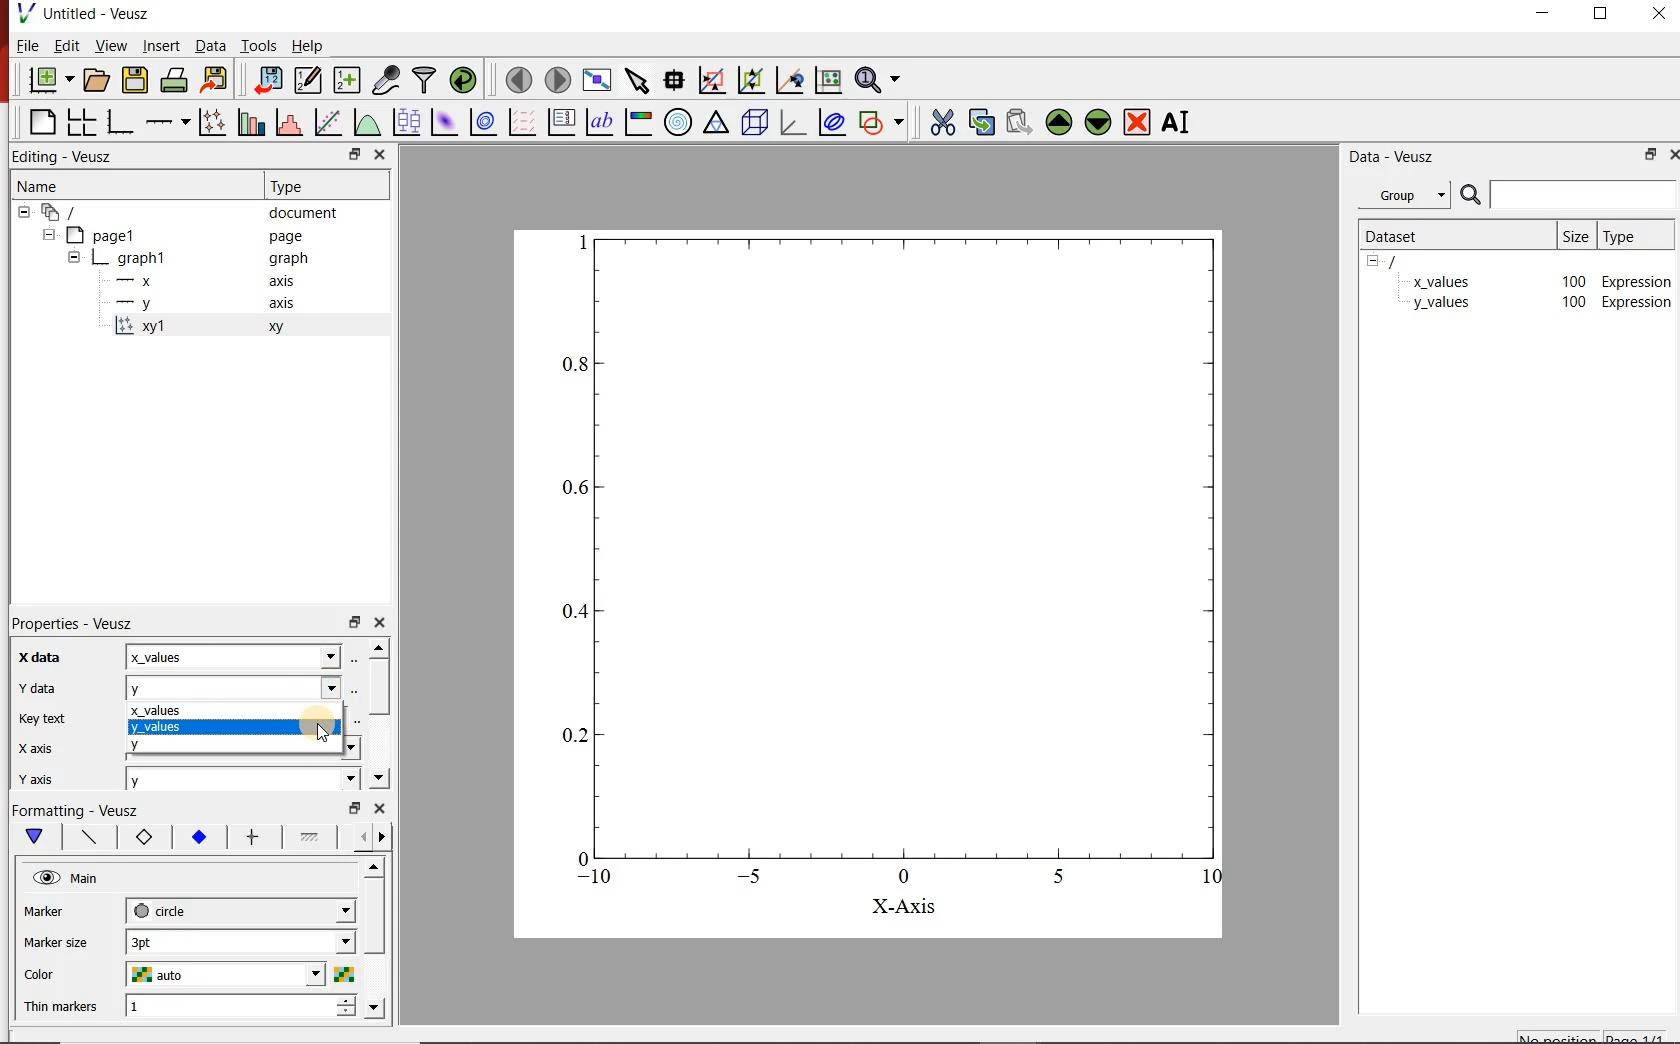  Describe the element at coordinates (97, 13) in the screenshot. I see `Untitled - Veusz` at that location.